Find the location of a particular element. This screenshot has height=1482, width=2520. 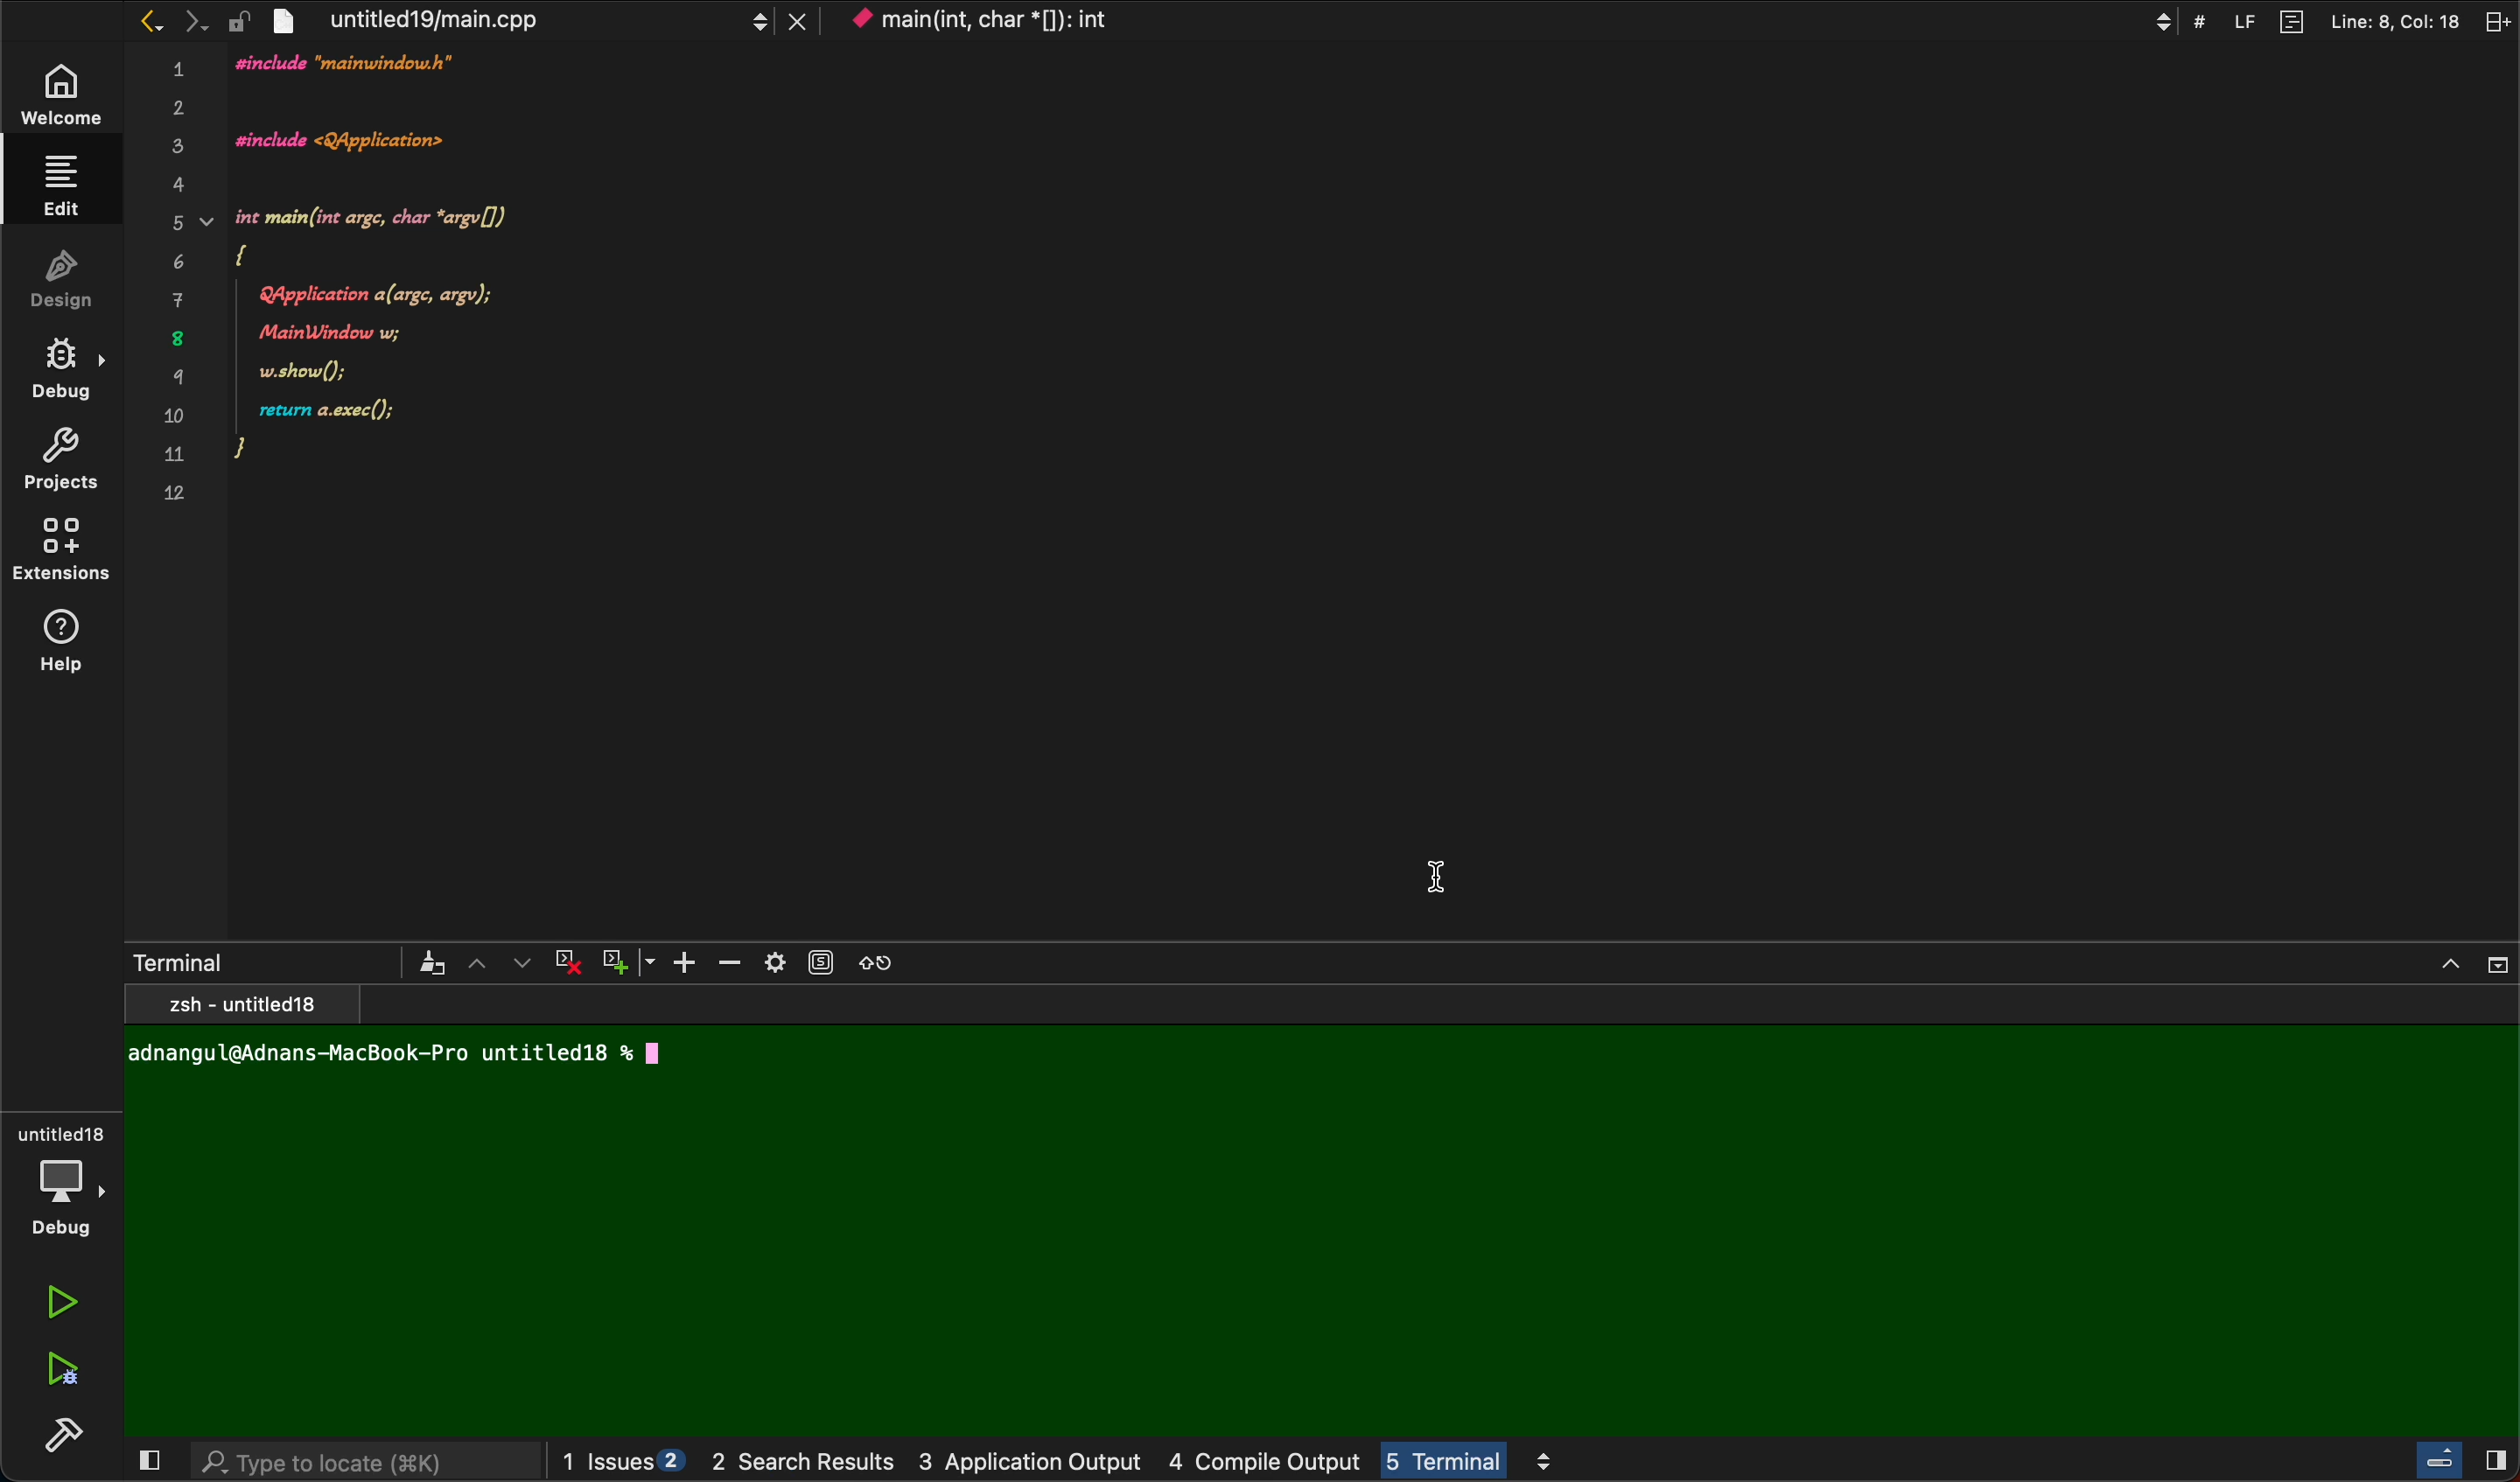

logs is located at coordinates (1188, 1462).